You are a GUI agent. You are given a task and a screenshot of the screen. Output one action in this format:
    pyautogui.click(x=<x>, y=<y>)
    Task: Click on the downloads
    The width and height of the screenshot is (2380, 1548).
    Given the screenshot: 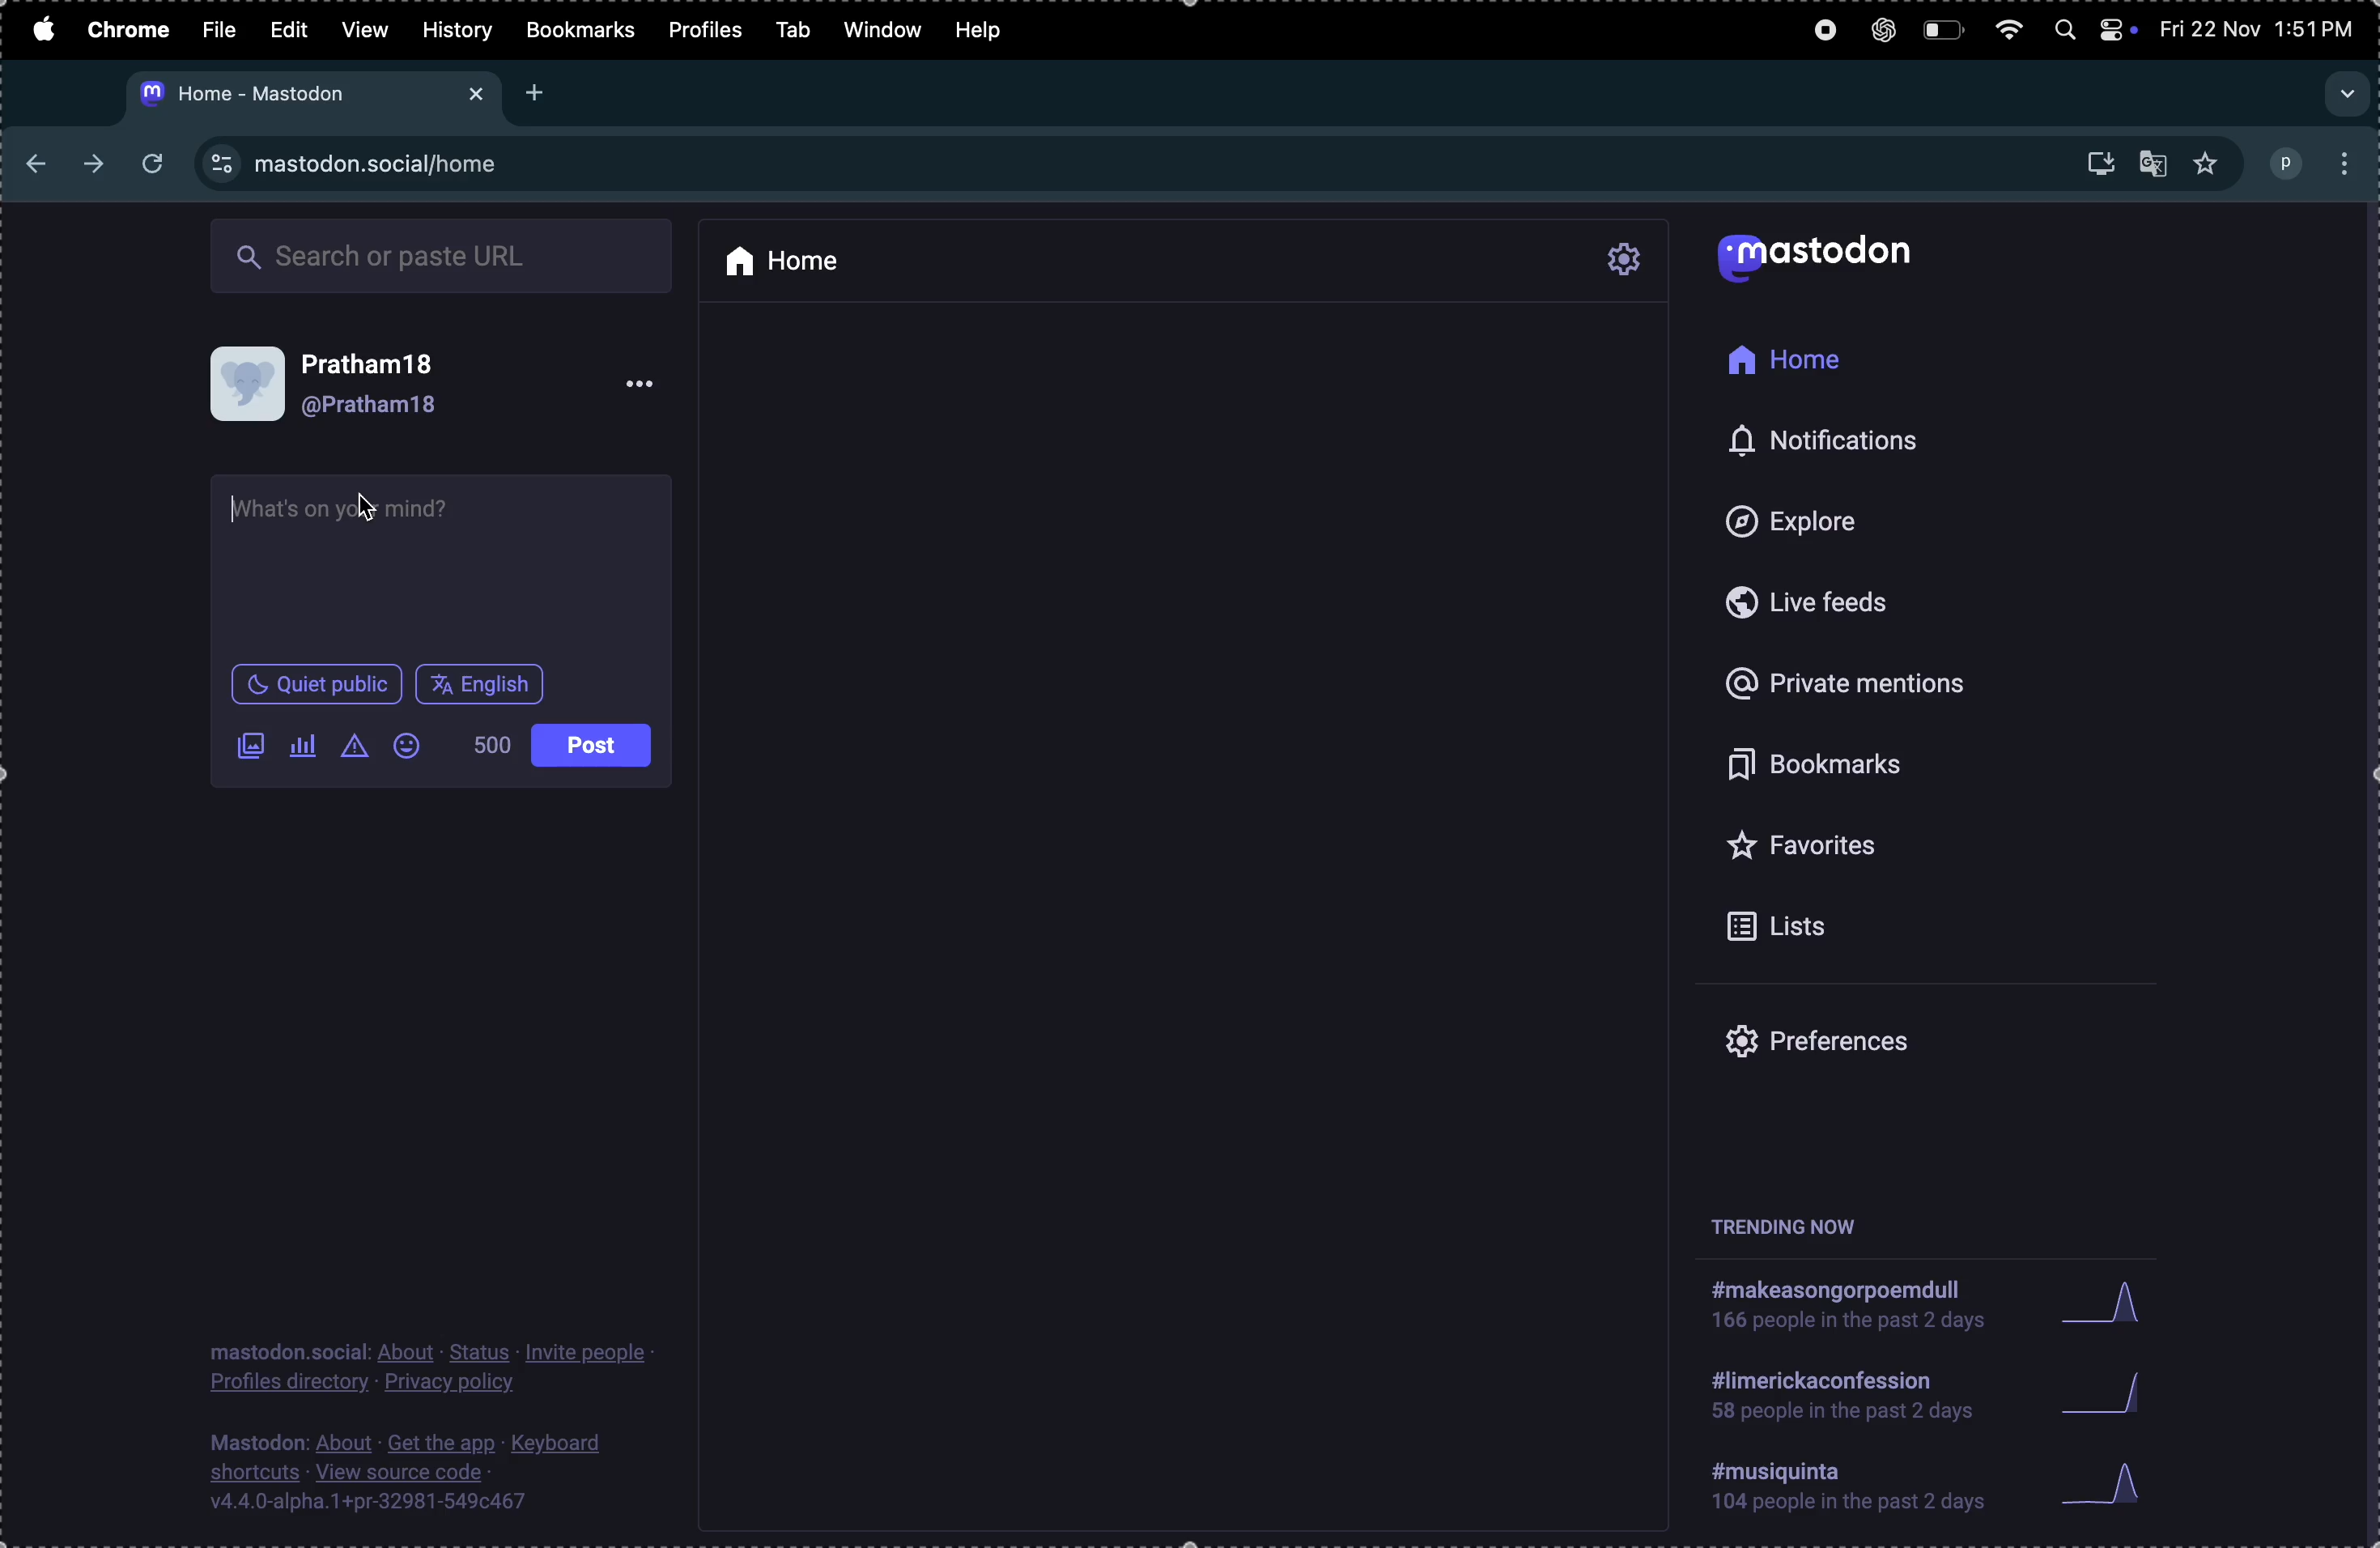 What is the action you would take?
    pyautogui.click(x=2092, y=160)
    